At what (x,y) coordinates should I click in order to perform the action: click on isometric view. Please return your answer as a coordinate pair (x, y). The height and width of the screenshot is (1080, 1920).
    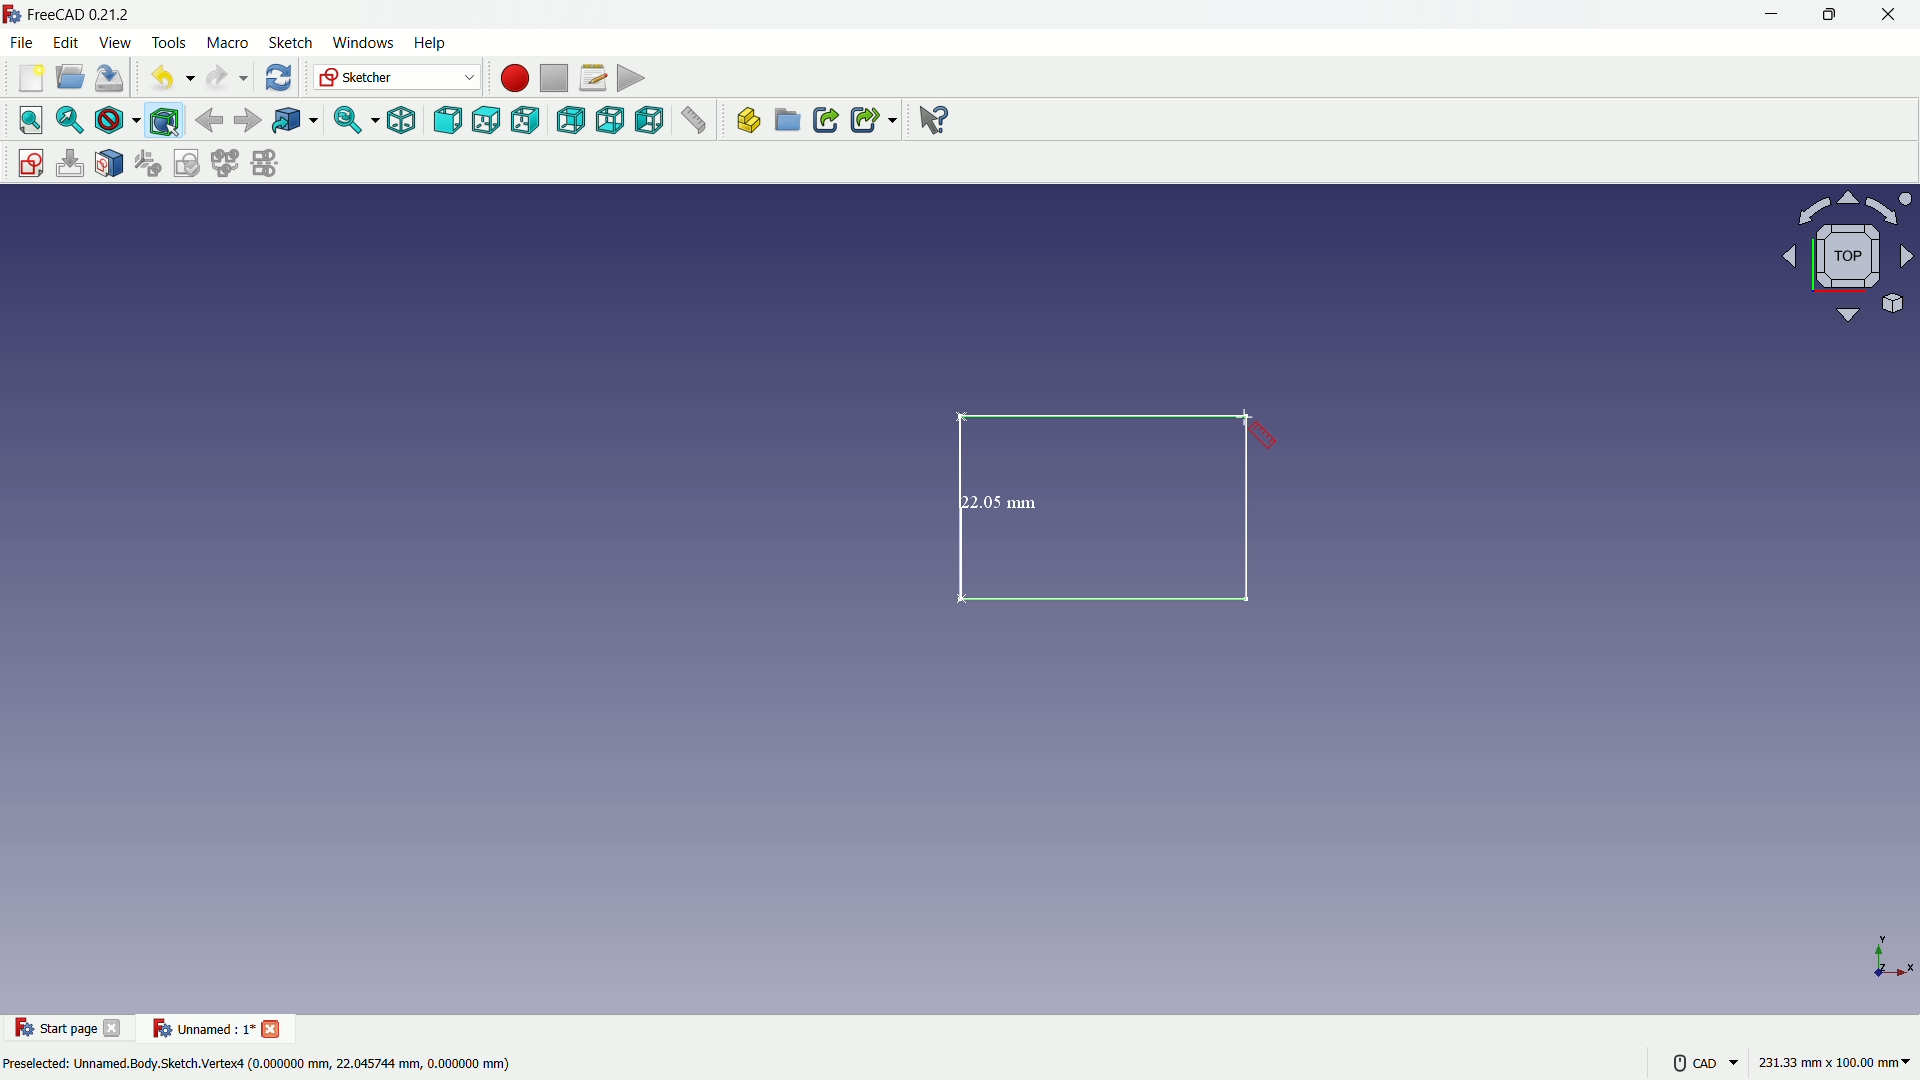
    Looking at the image, I should click on (395, 120).